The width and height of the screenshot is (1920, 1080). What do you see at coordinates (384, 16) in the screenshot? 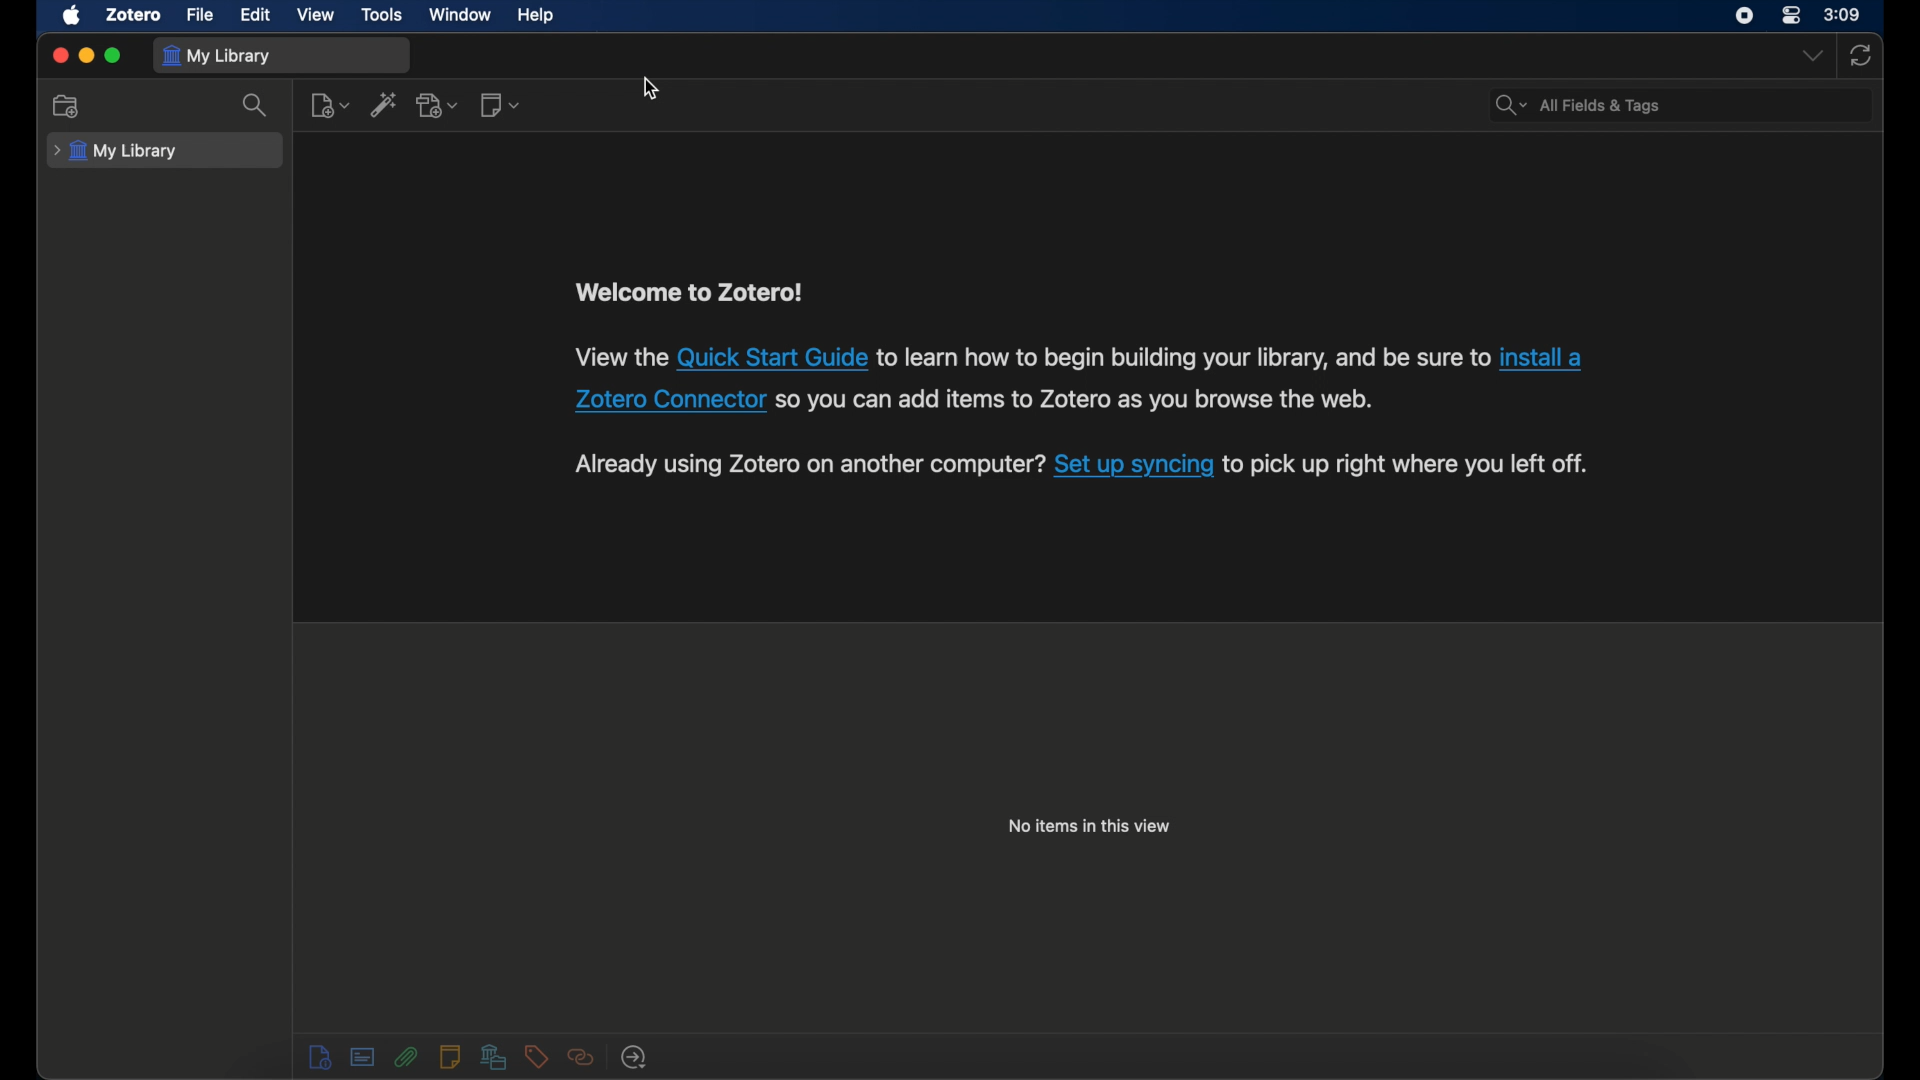
I see `tools` at bounding box center [384, 16].